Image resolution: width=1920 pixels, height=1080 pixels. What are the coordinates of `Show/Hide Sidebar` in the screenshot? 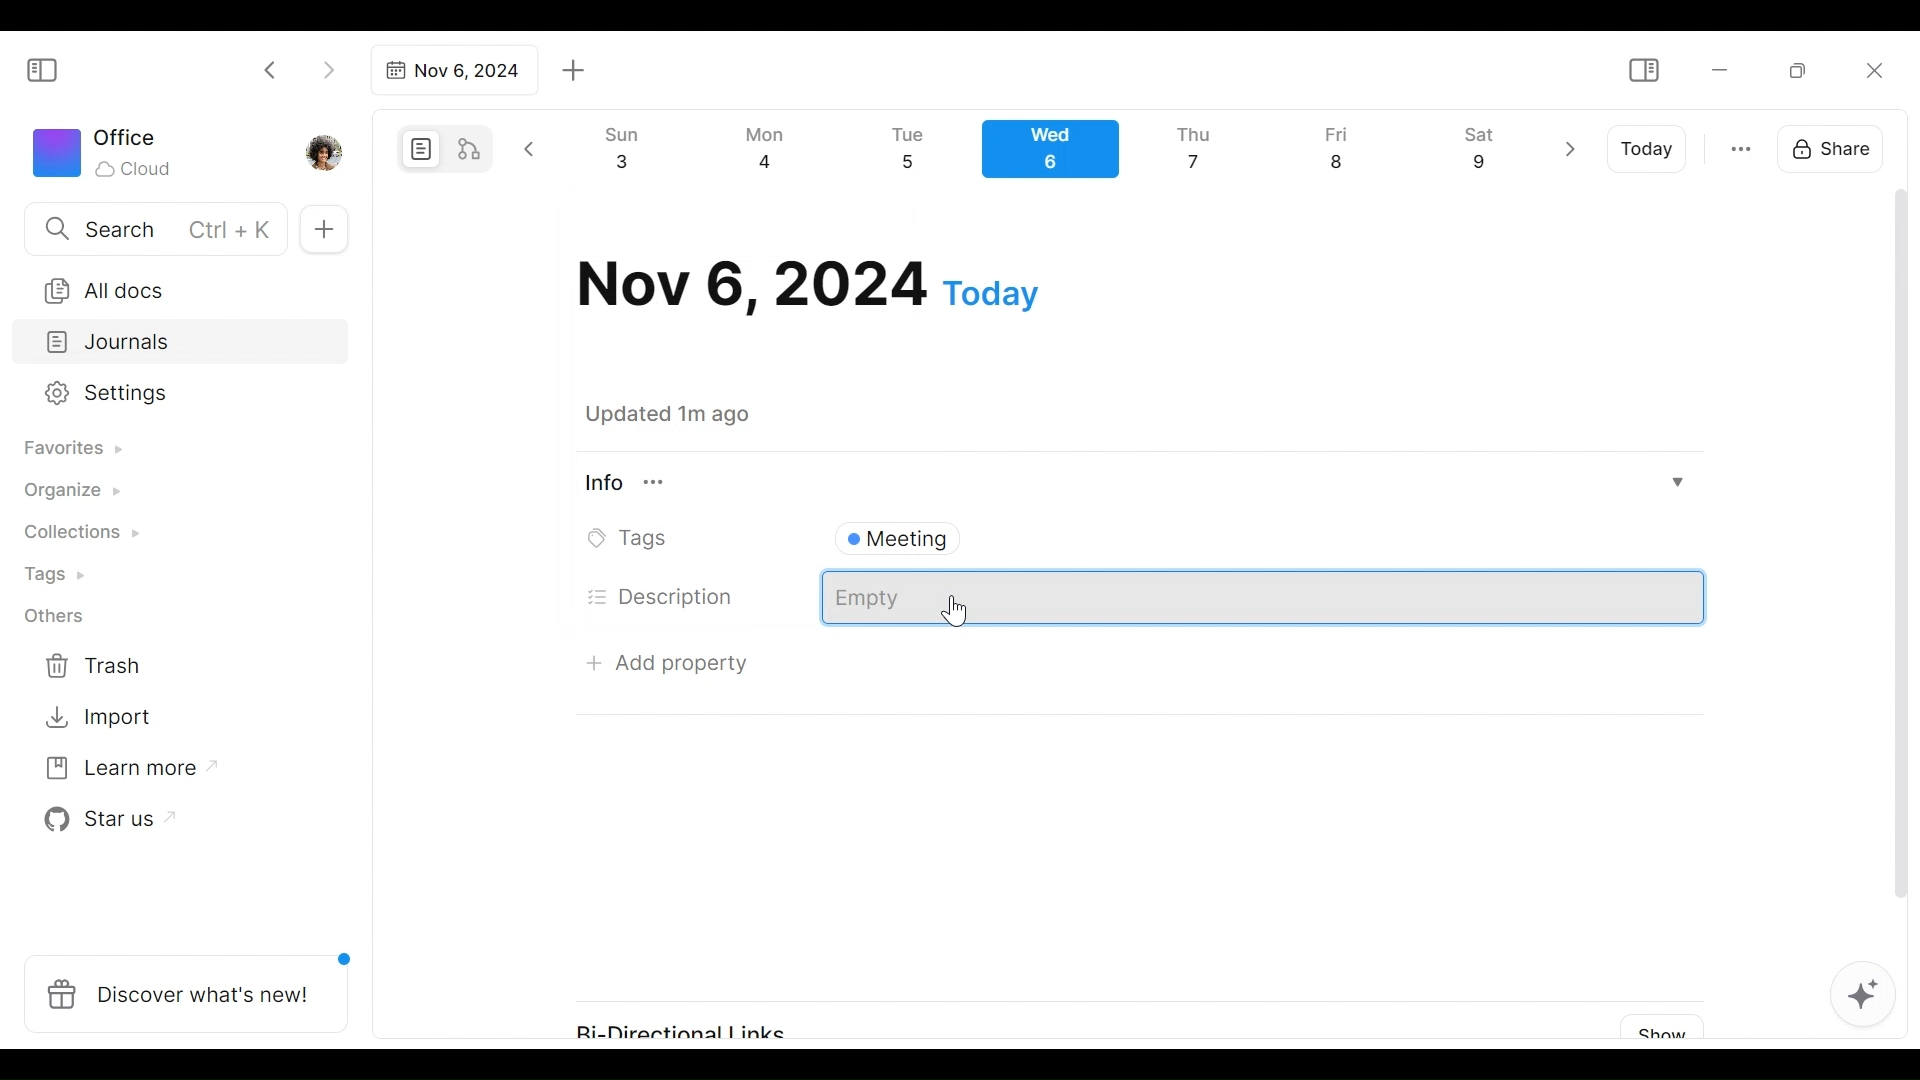 It's located at (51, 68).